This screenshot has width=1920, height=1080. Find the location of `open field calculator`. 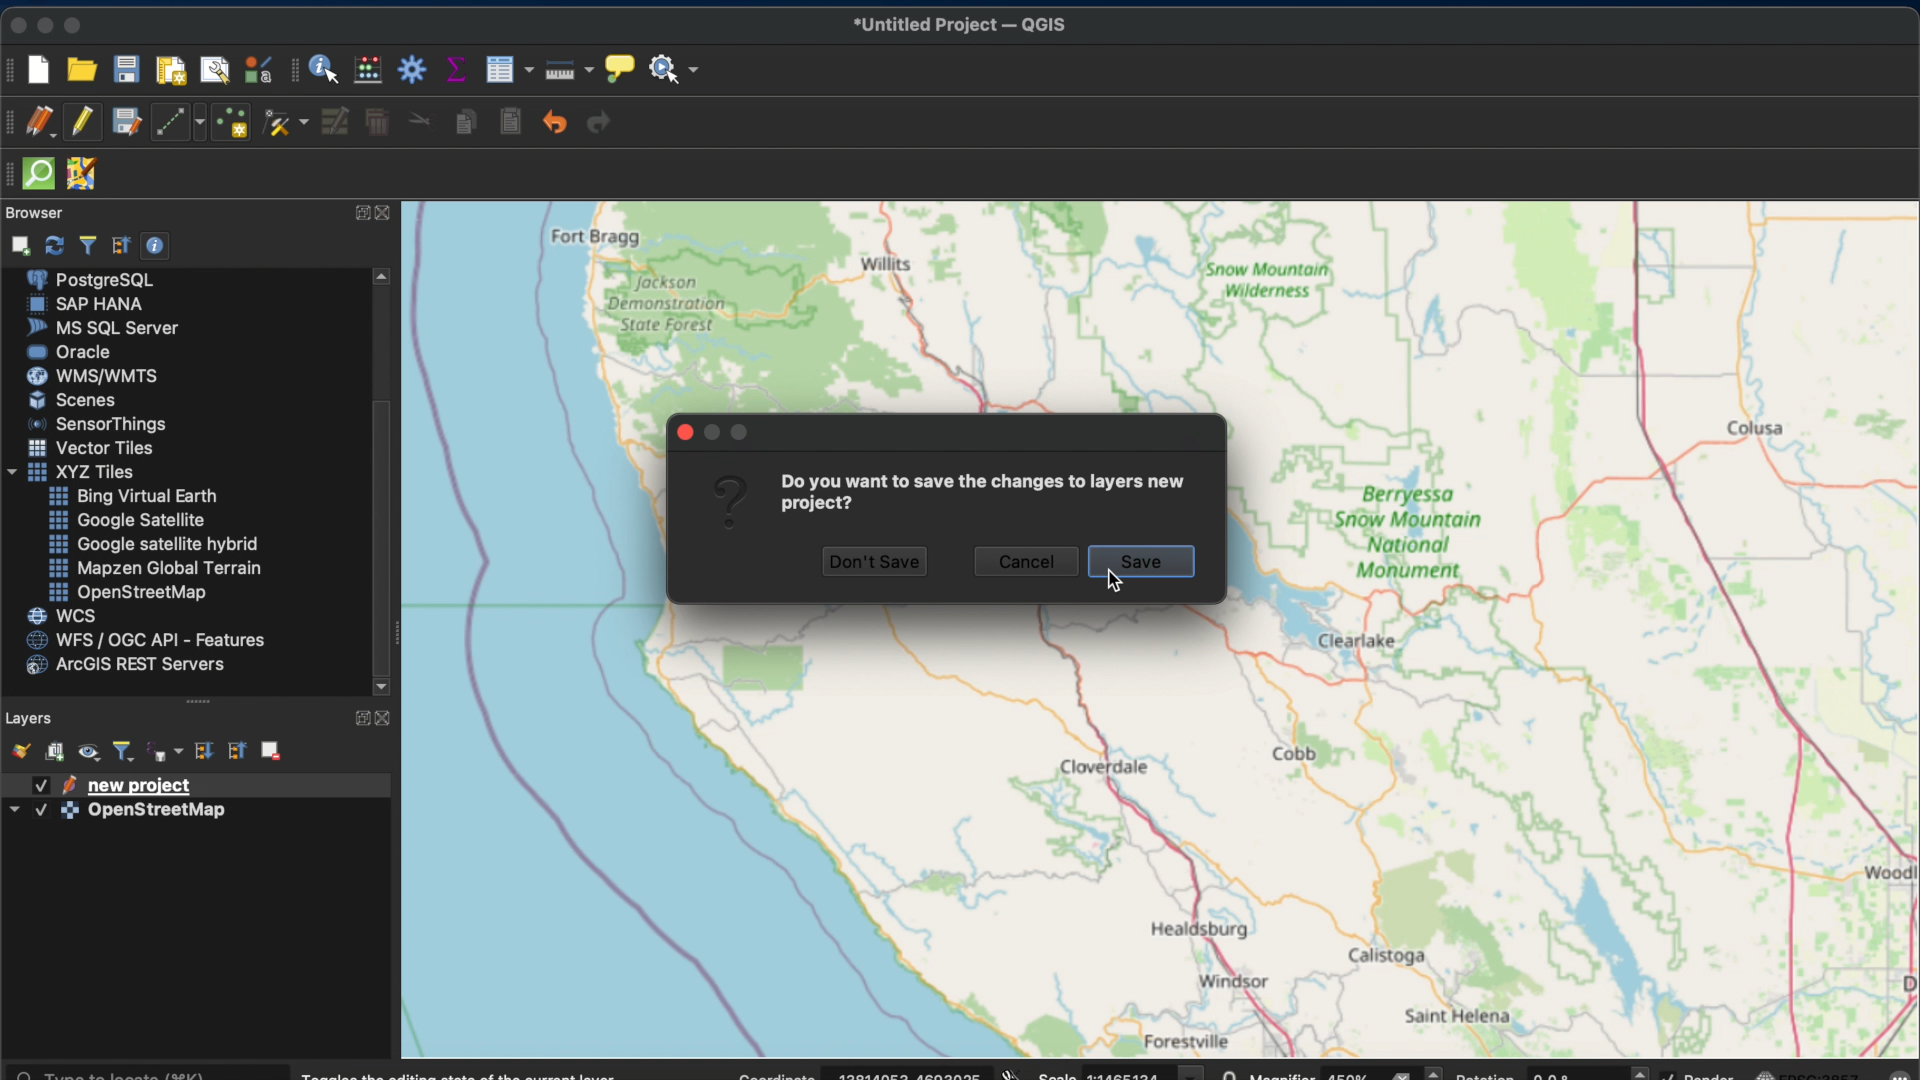

open field calculator is located at coordinates (370, 69).